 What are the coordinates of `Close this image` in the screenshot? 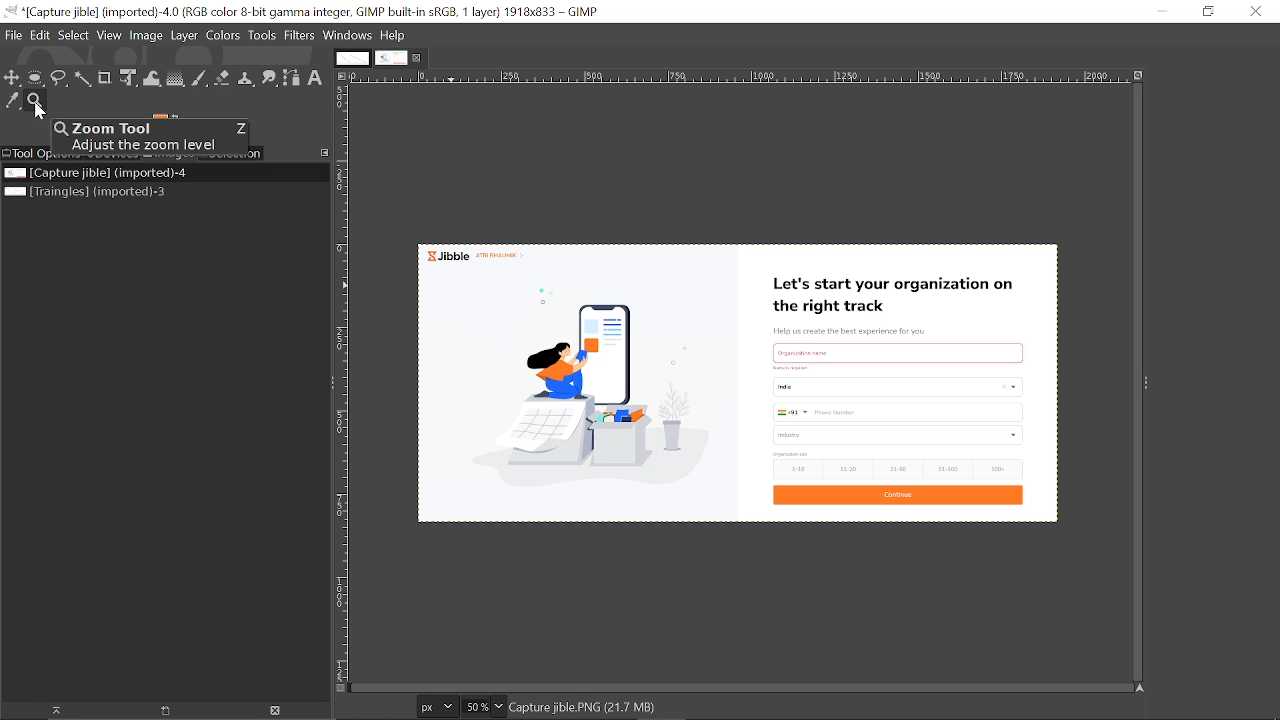 It's located at (273, 711).